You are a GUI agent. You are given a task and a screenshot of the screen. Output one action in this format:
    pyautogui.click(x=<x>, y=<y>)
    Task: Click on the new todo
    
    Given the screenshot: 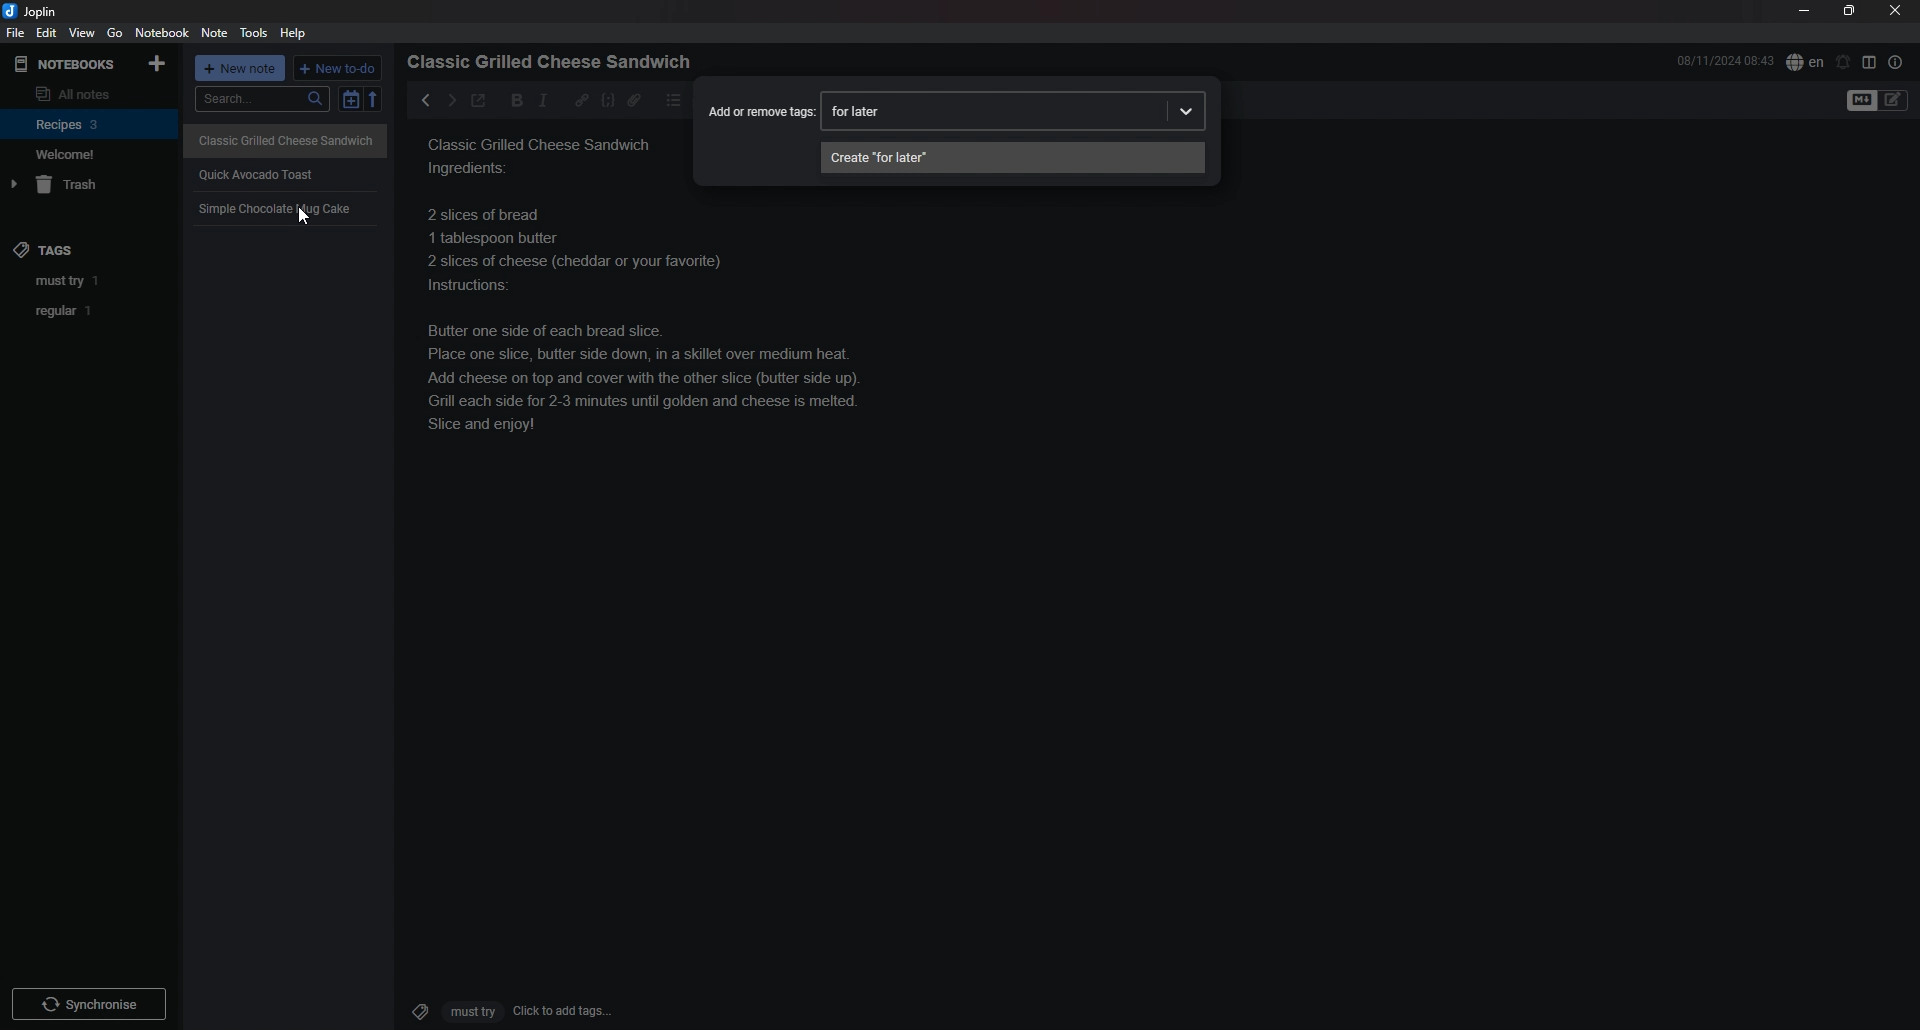 What is the action you would take?
    pyautogui.click(x=339, y=68)
    